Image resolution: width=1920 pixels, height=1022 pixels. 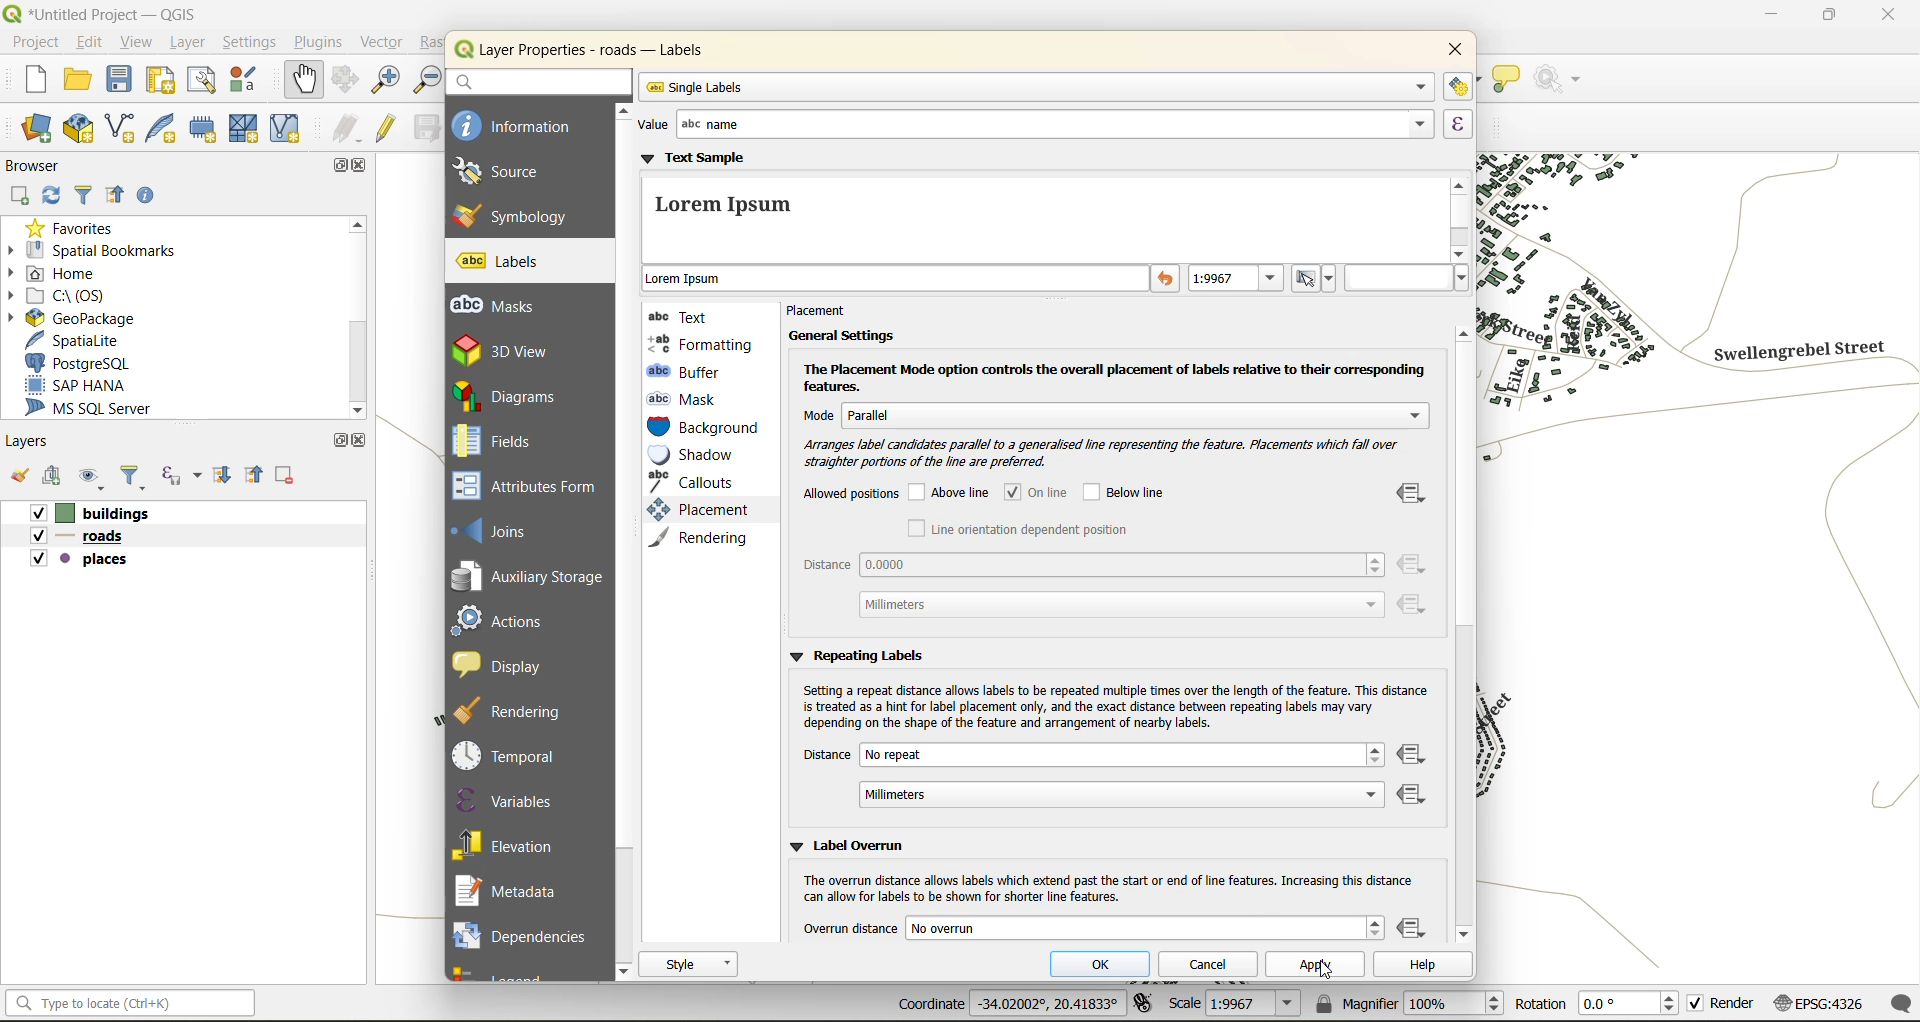 What do you see at coordinates (897, 280) in the screenshot?
I see `sample text` at bounding box center [897, 280].